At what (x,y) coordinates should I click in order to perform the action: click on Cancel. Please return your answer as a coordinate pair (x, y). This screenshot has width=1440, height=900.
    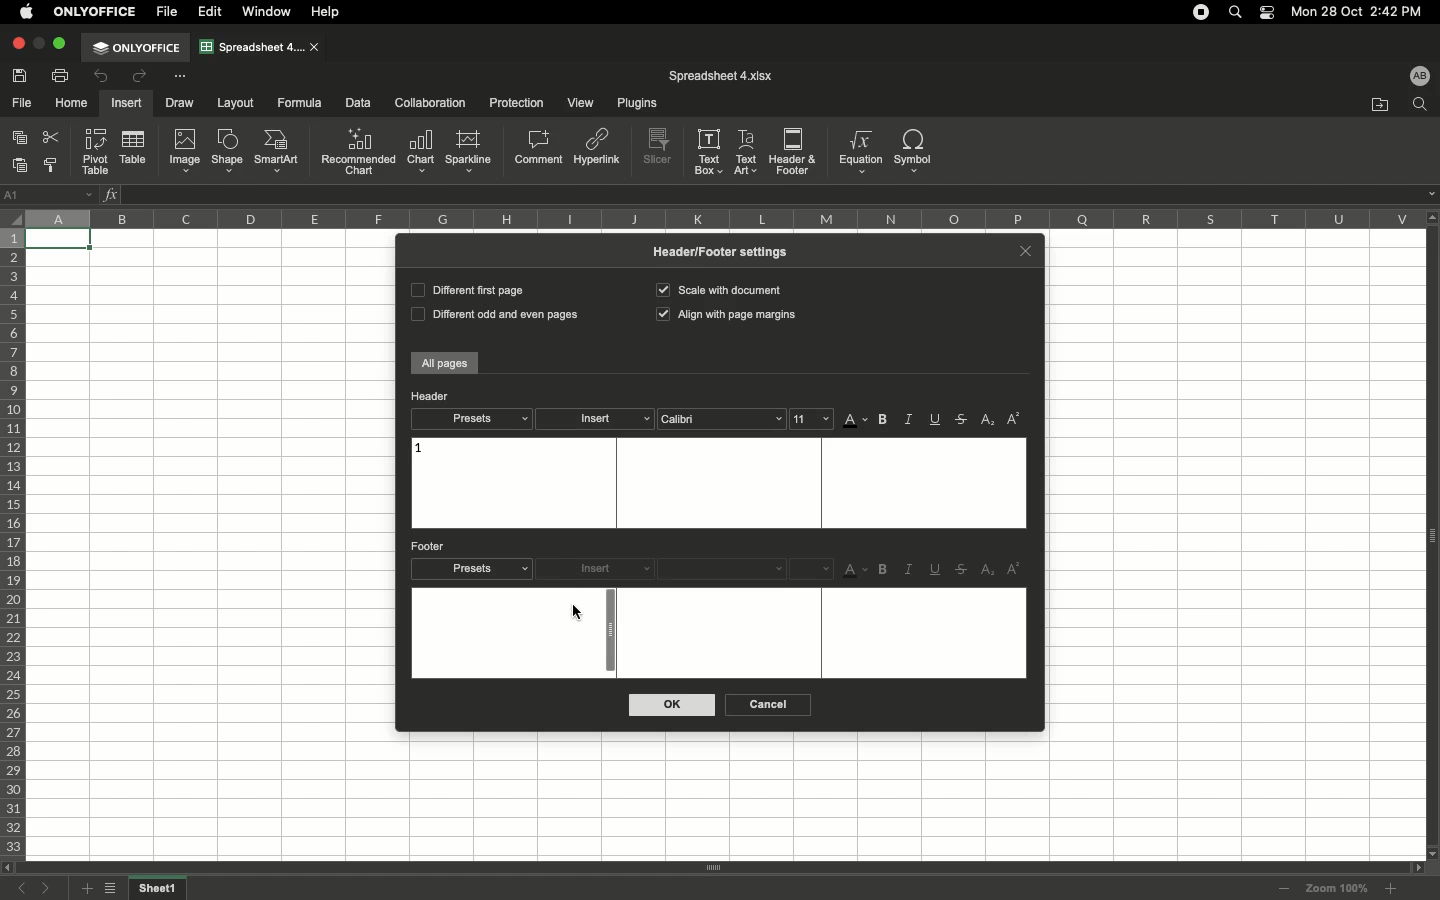
    Looking at the image, I should click on (765, 705).